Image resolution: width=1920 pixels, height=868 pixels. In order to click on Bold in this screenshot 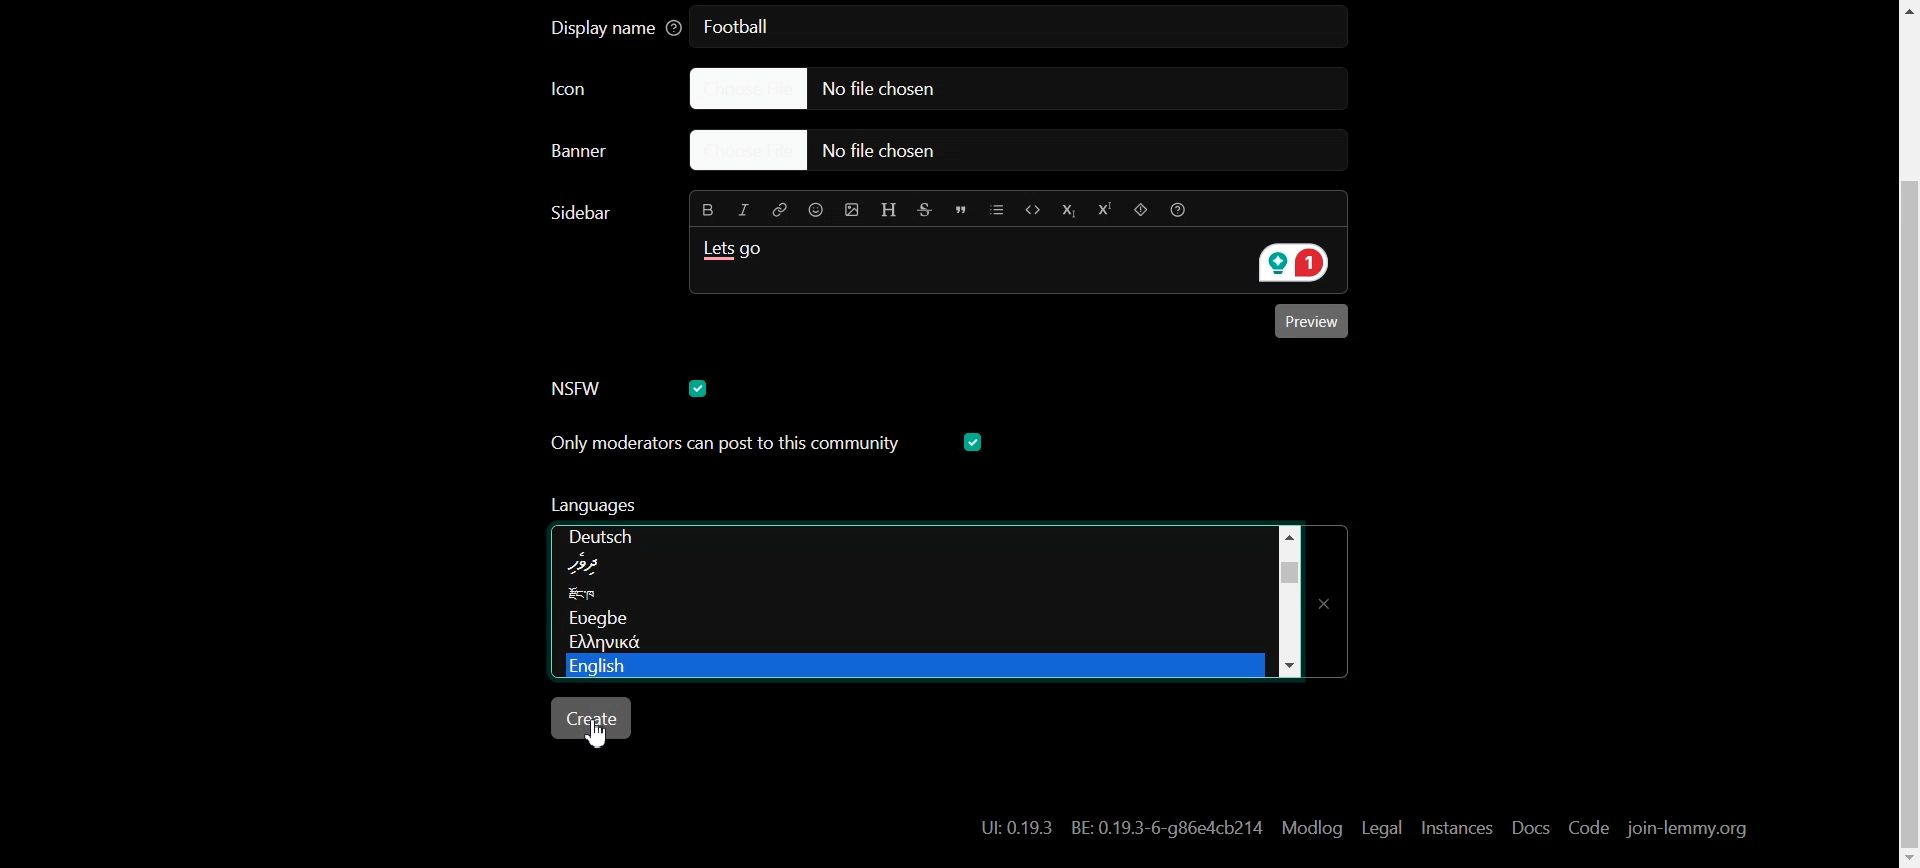, I will do `click(705, 209)`.